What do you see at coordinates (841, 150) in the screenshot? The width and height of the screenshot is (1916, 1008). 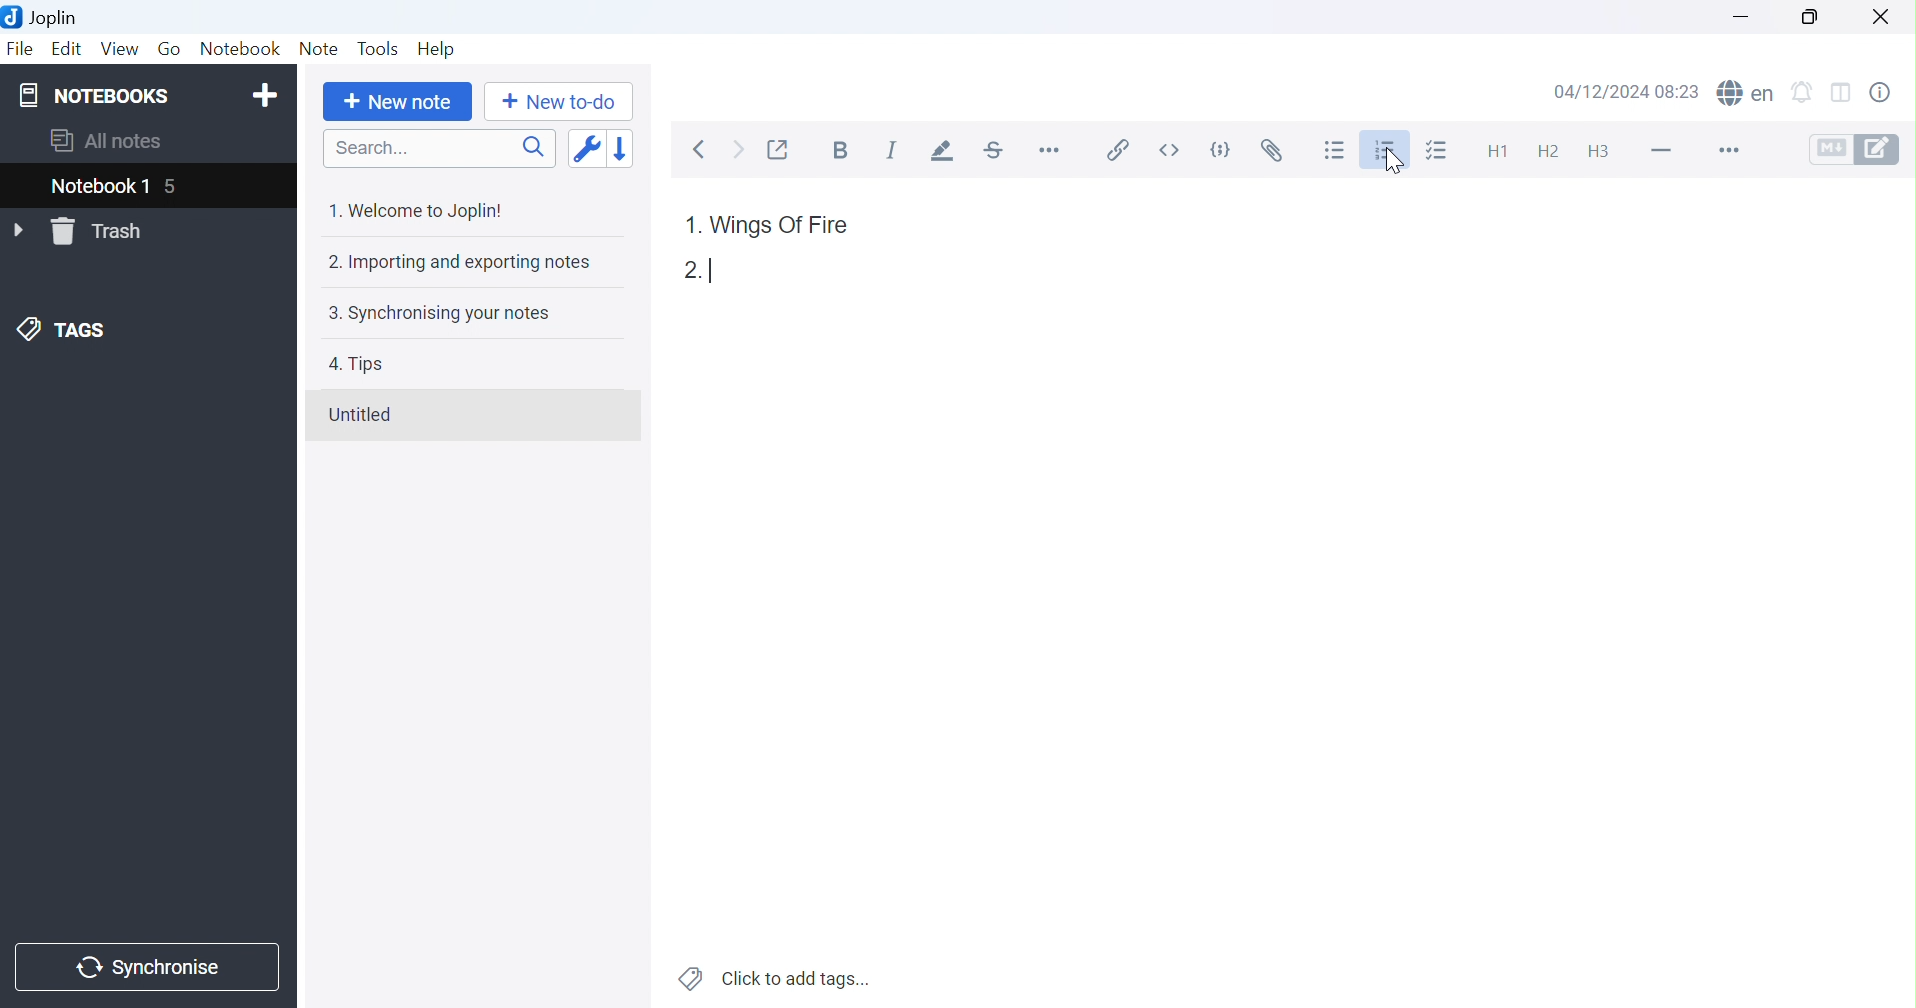 I see `Bold` at bounding box center [841, 150].